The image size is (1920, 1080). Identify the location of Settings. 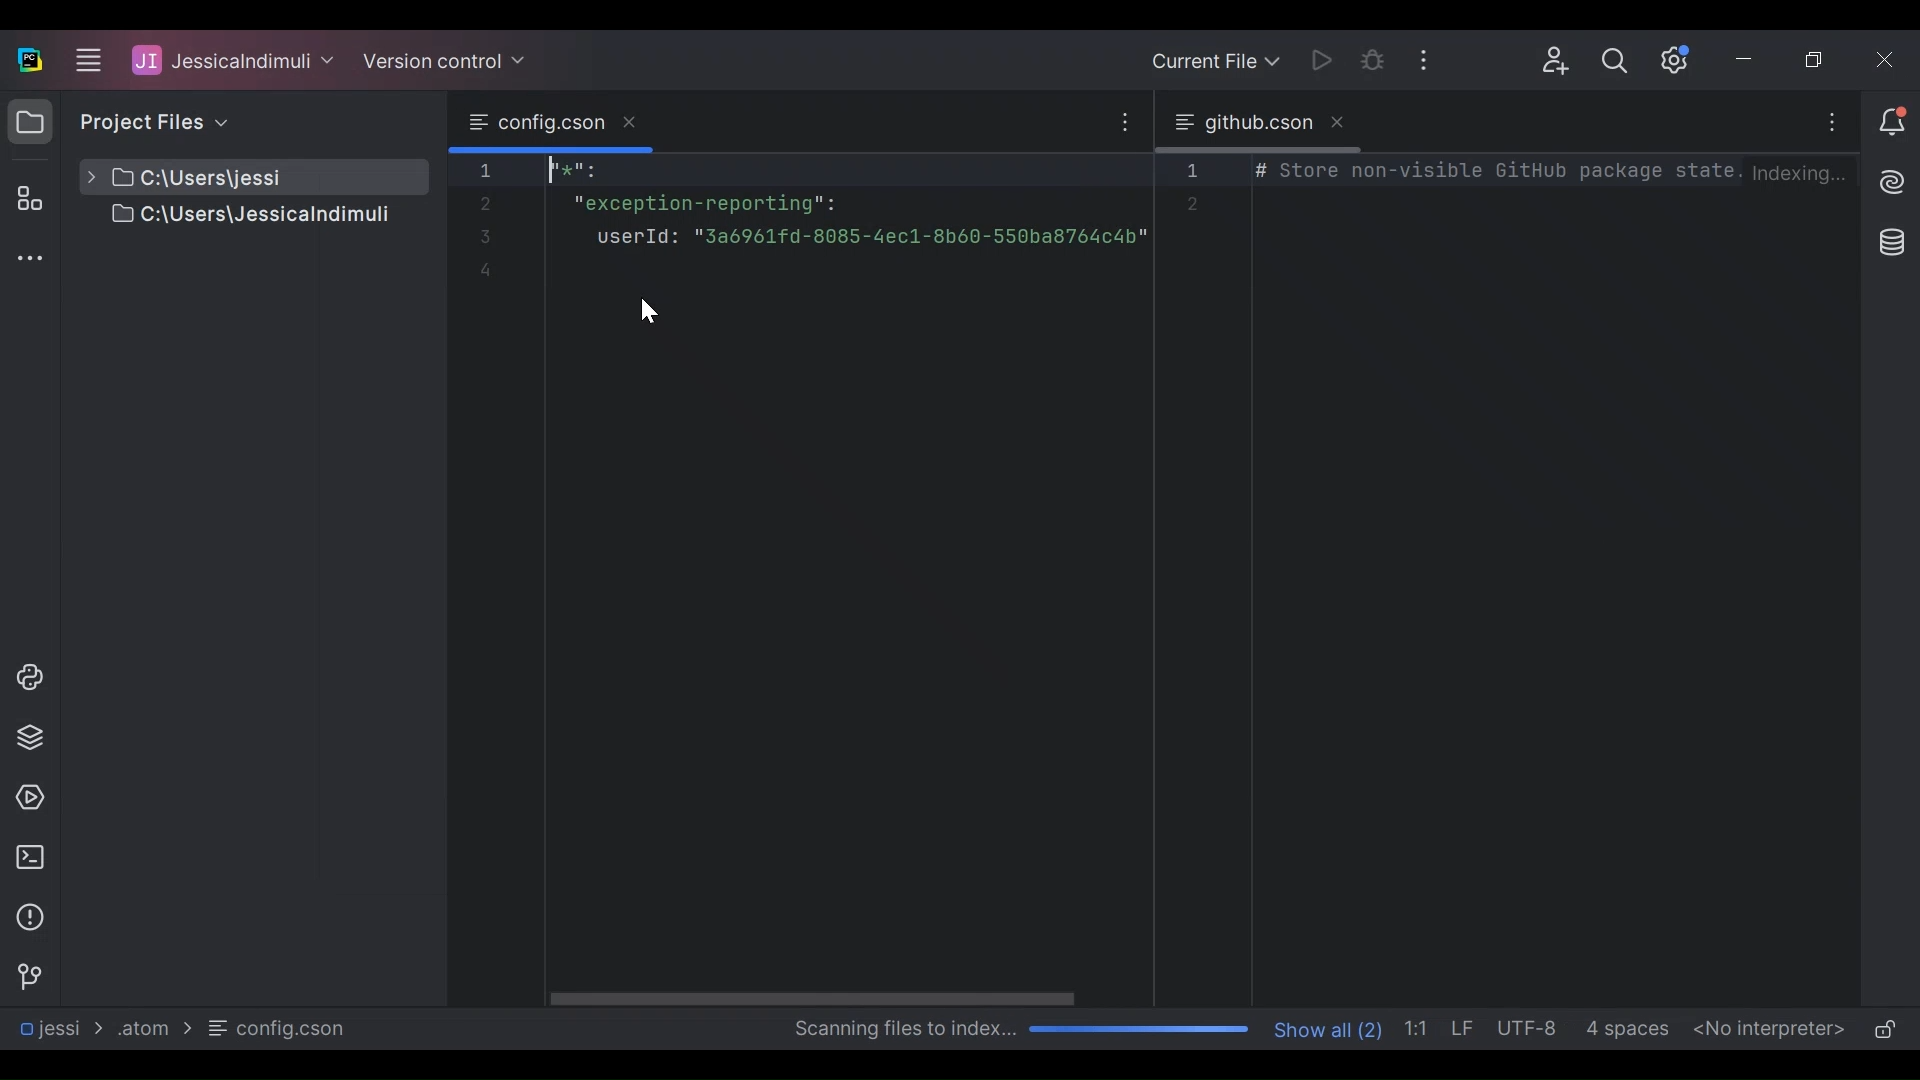
(1678, 59).